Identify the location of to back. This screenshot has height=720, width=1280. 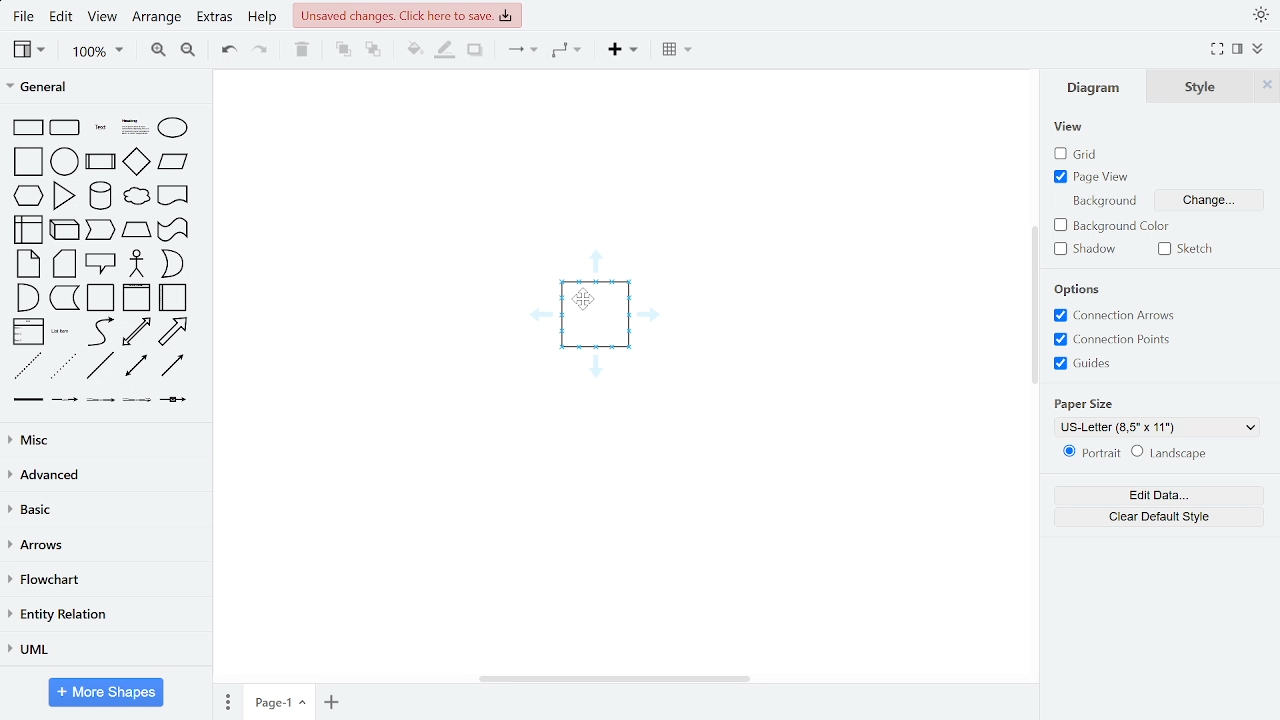
(372, 51).